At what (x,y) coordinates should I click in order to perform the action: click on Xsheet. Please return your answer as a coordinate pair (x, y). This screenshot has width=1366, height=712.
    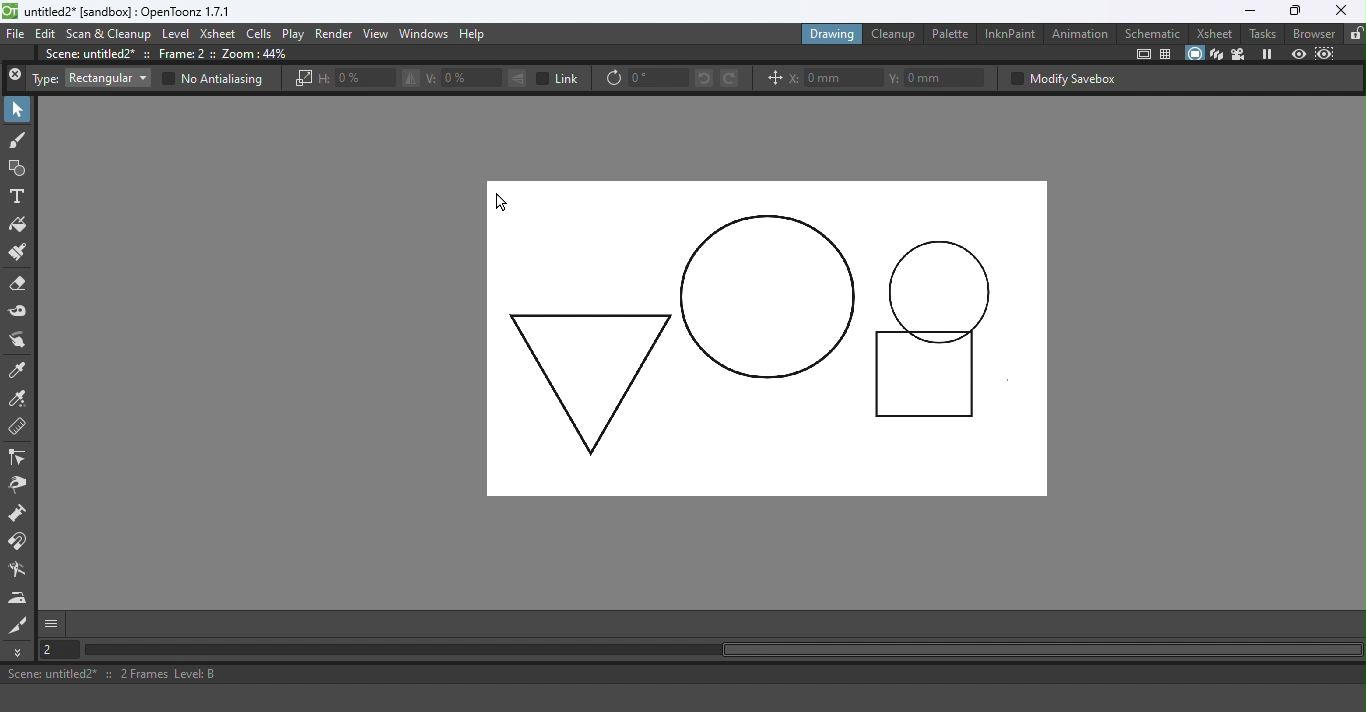
    Looking at the image, I should click on (218, 34).